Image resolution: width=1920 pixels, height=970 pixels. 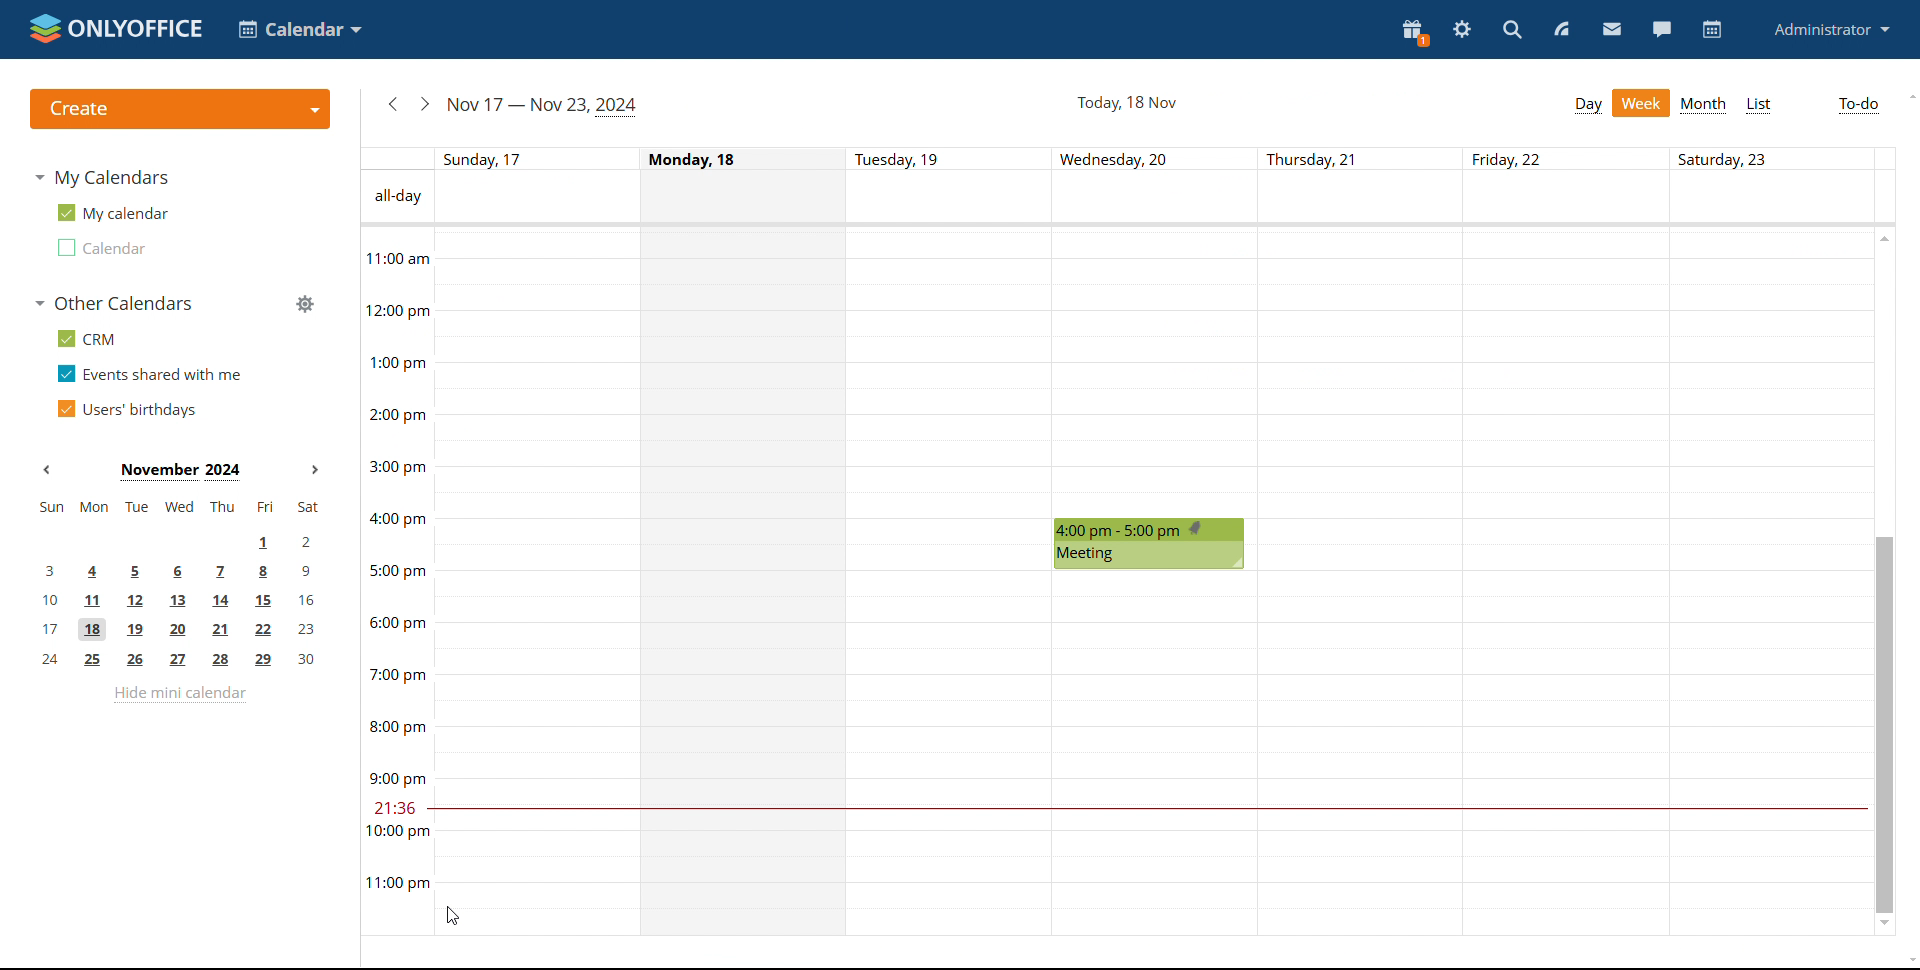 What do you see at coordinates (1163, 158) in the screenshot?
I see `dates of a week` at bounding box center [1163, 158].